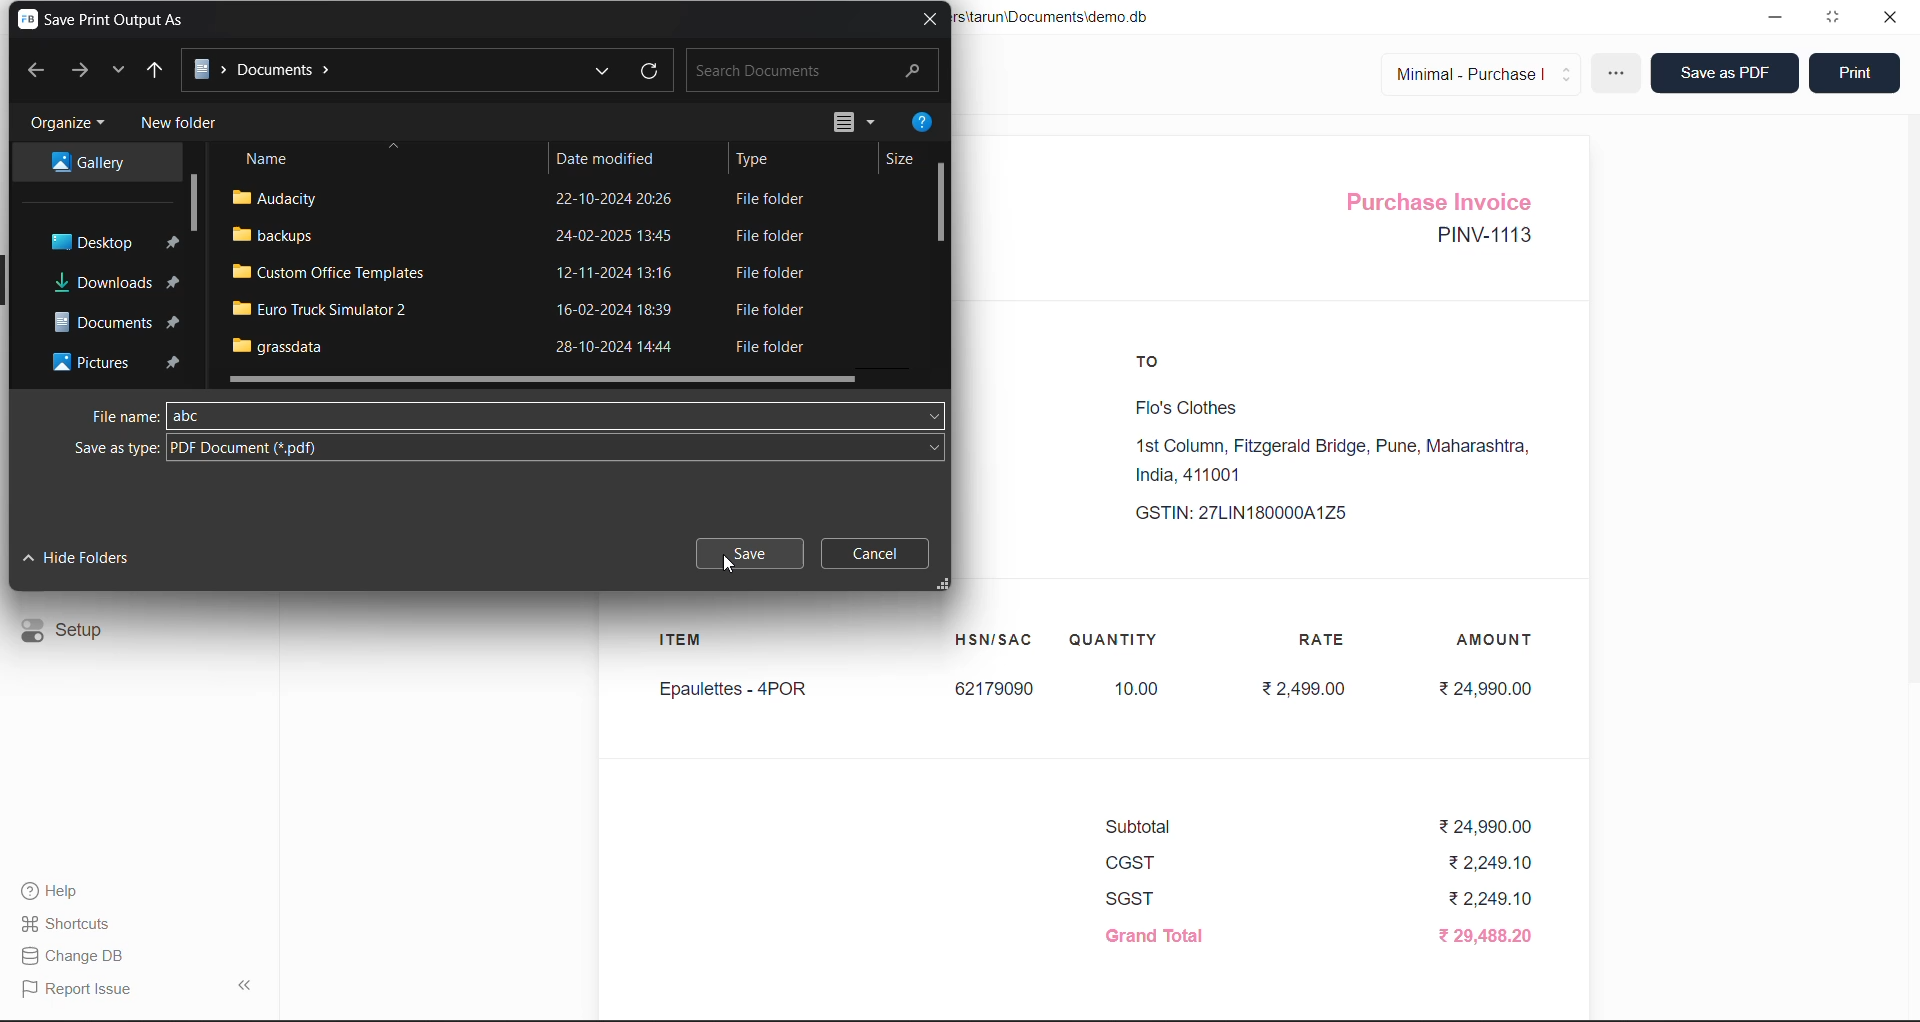  I want to click on 16-02-2024 18:39, so click(615, 308).